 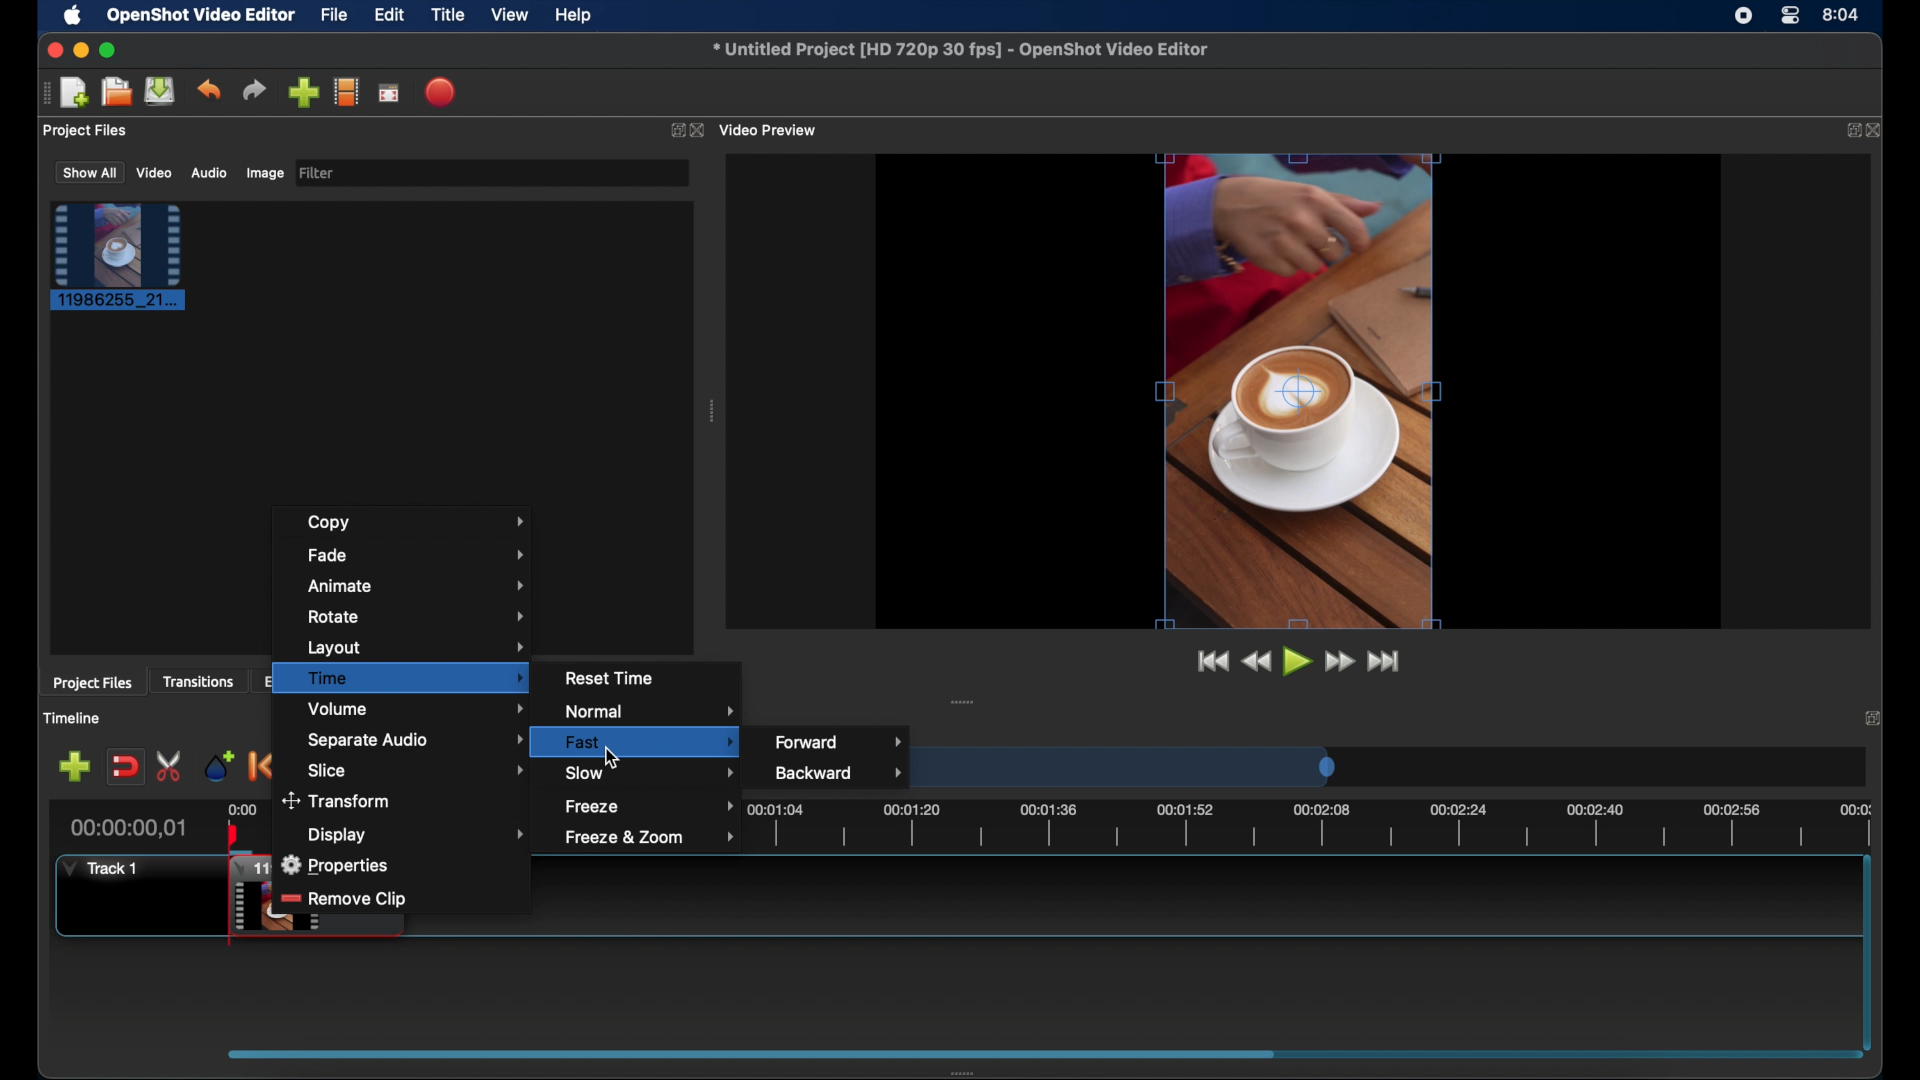 What do you see at coordinates (418, 770) in the screenshot?
I see `slice menu` at bounding box center [418, 770].